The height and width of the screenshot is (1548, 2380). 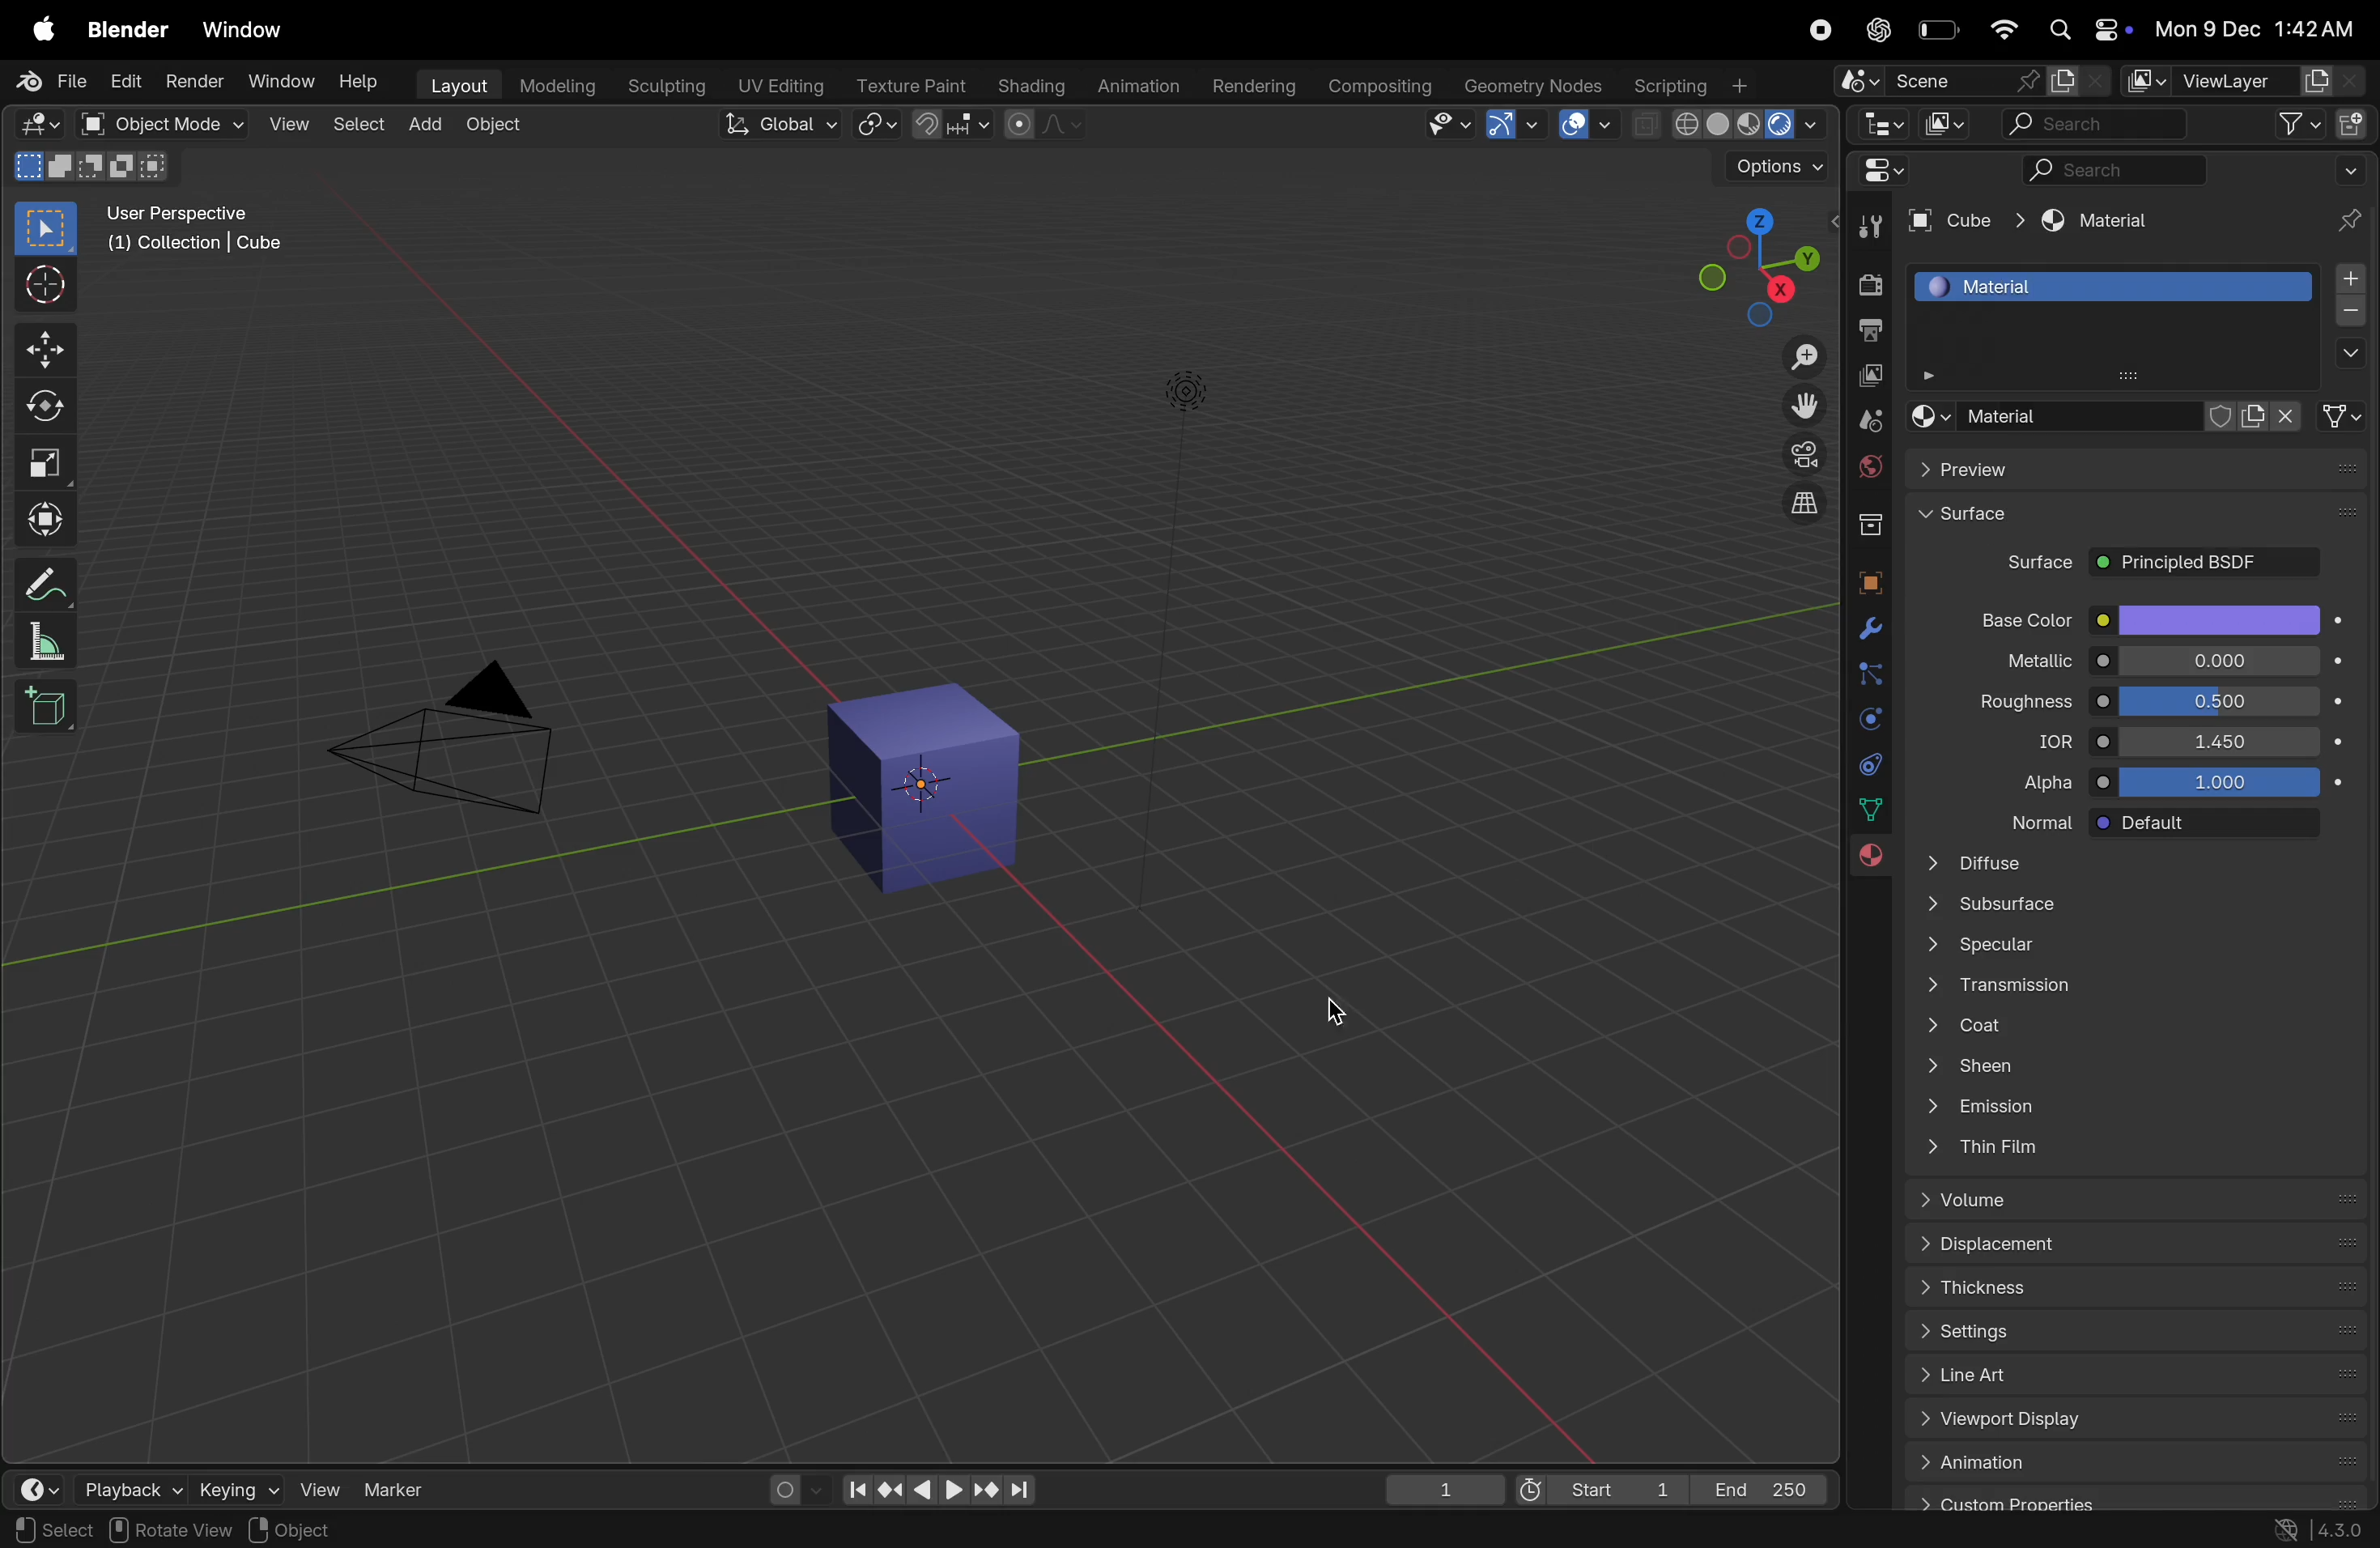 I want to click on remove material slot, so click(x=2350, y=314).